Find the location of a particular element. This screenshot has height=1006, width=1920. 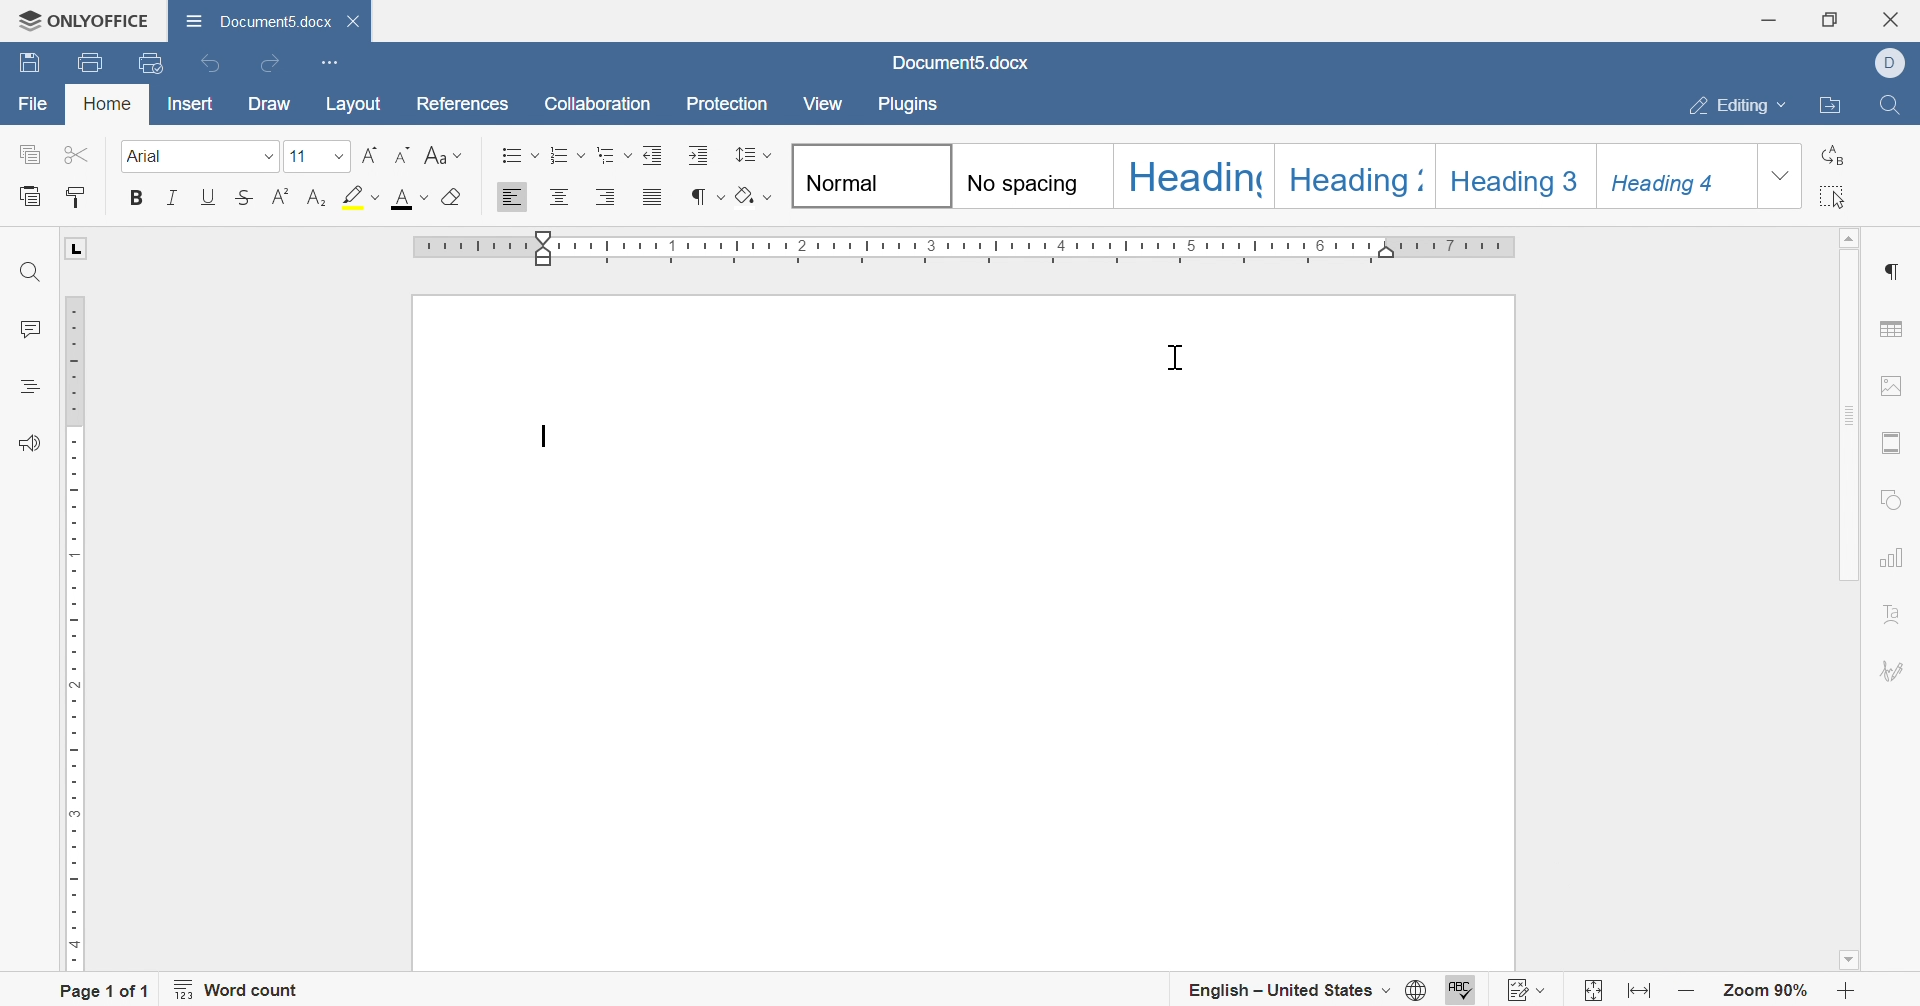

paragraph line spacing is located at coordinates (754, 155).